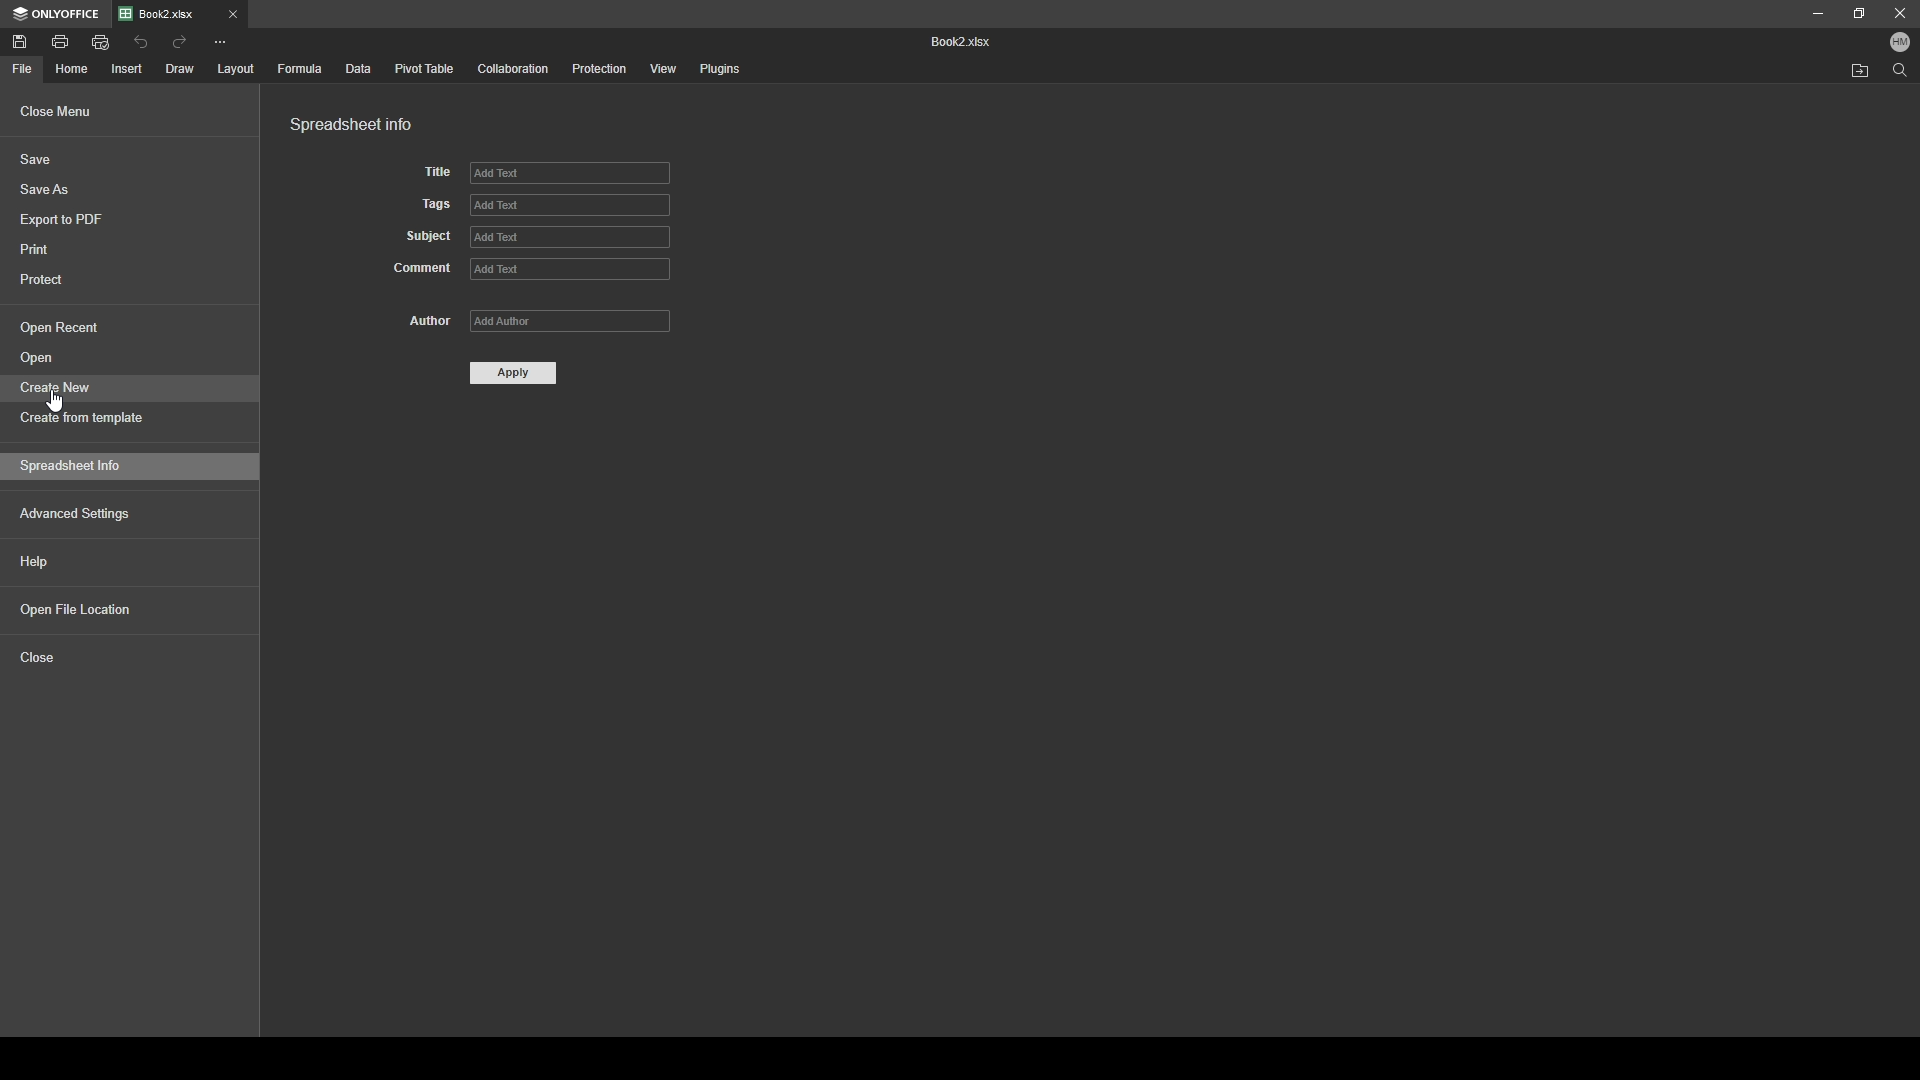 This screenshot has width=1920, height=1080. Describe the element at coordinates (237, 69) in the screenshot. I see `layout` at that location.